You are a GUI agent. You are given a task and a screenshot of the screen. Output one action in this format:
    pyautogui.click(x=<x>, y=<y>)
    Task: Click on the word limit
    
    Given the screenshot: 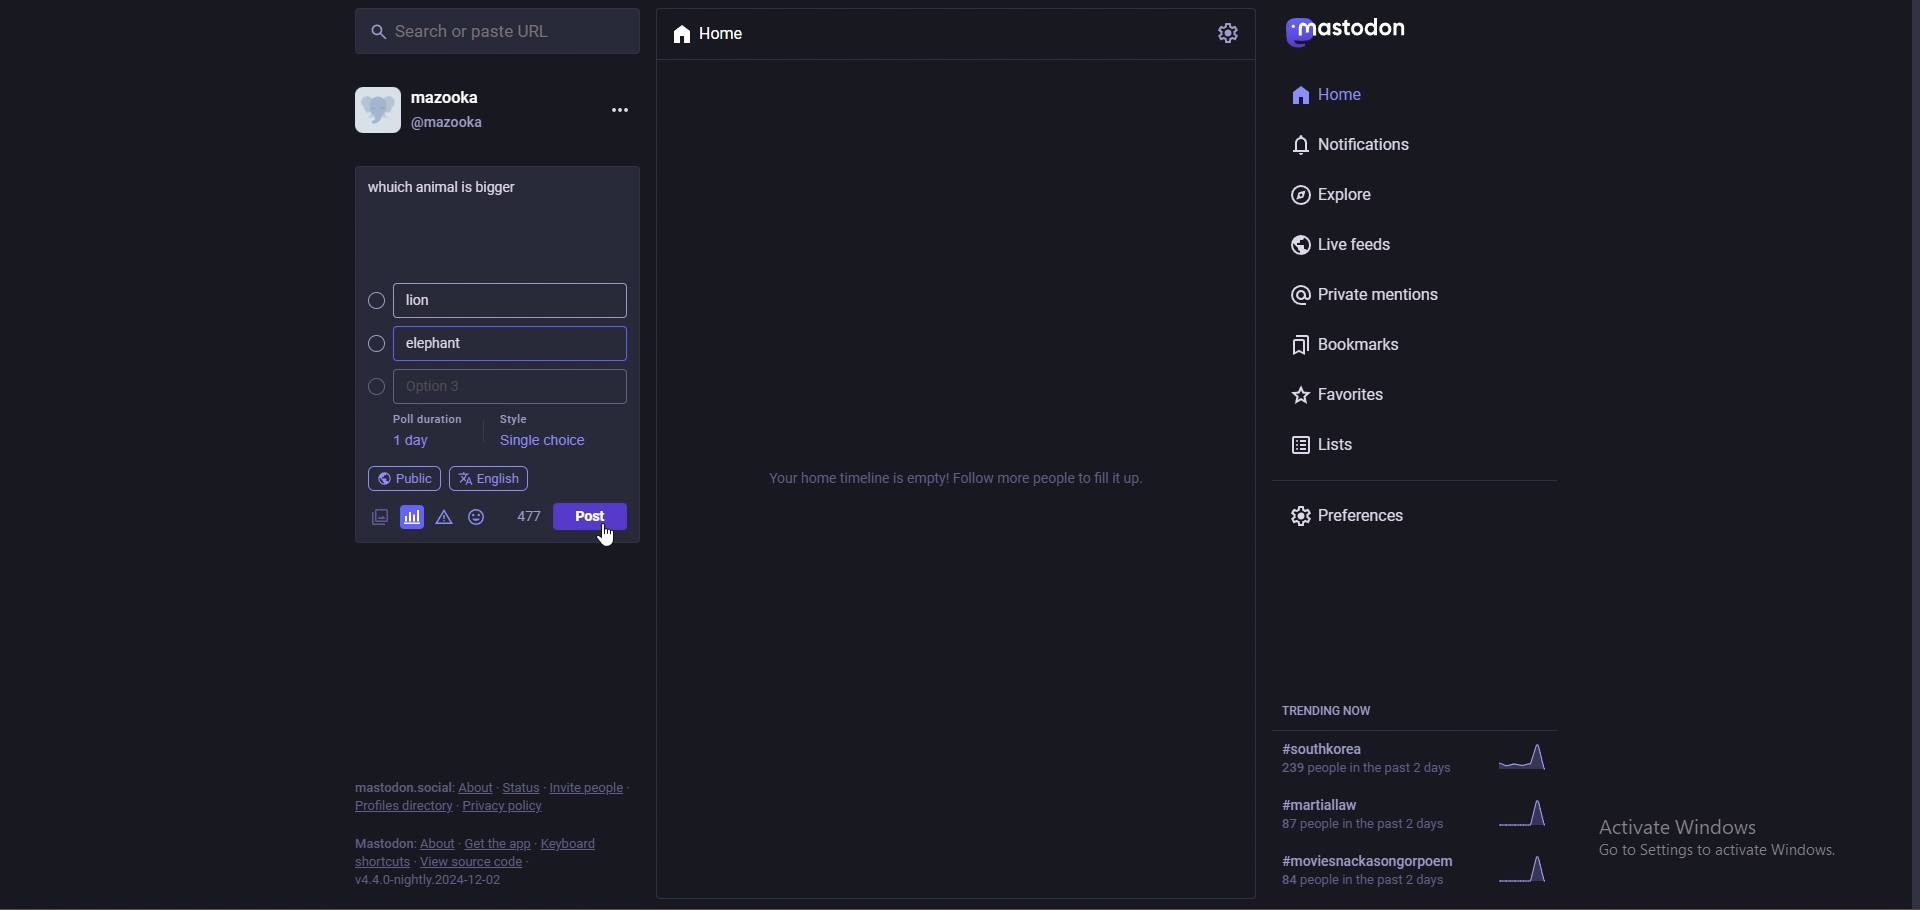 What is the action you would take?
    pyautogui.click(x=527, y=521)
    